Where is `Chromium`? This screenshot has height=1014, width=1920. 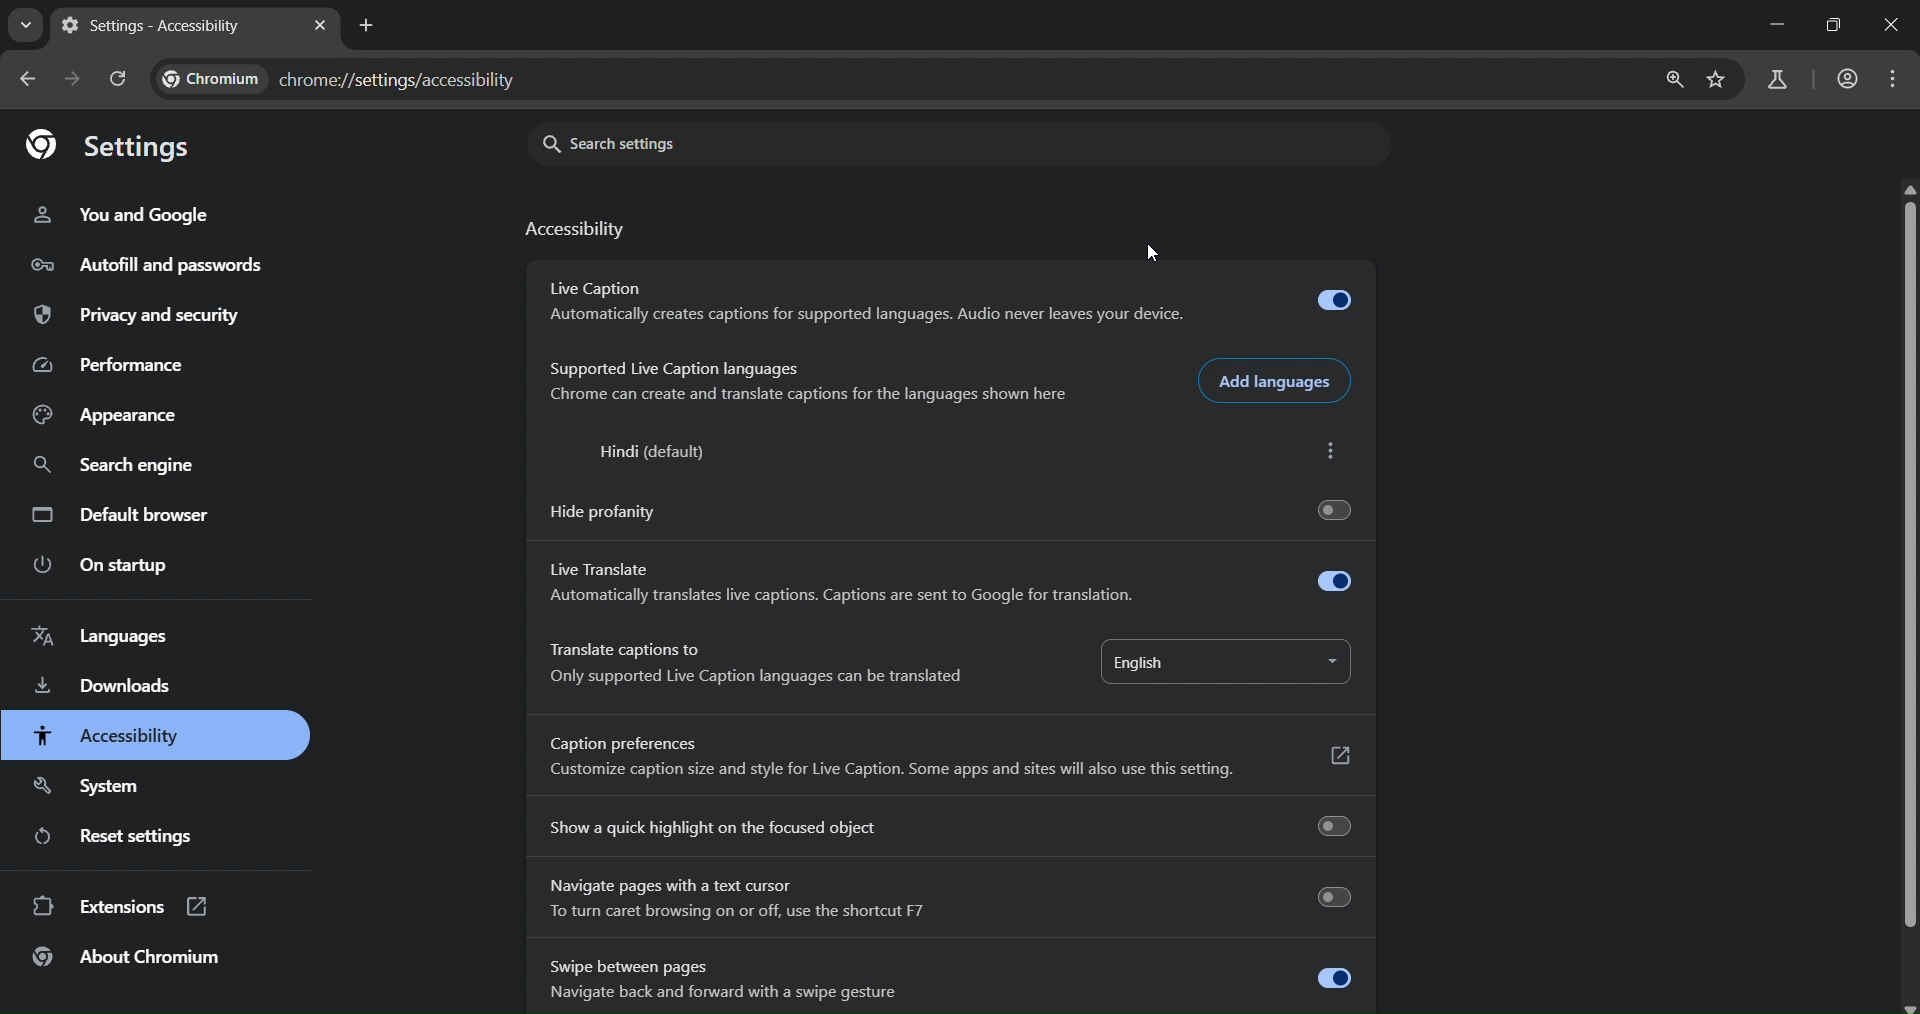 Chromium is located at coordinates (208, 76).